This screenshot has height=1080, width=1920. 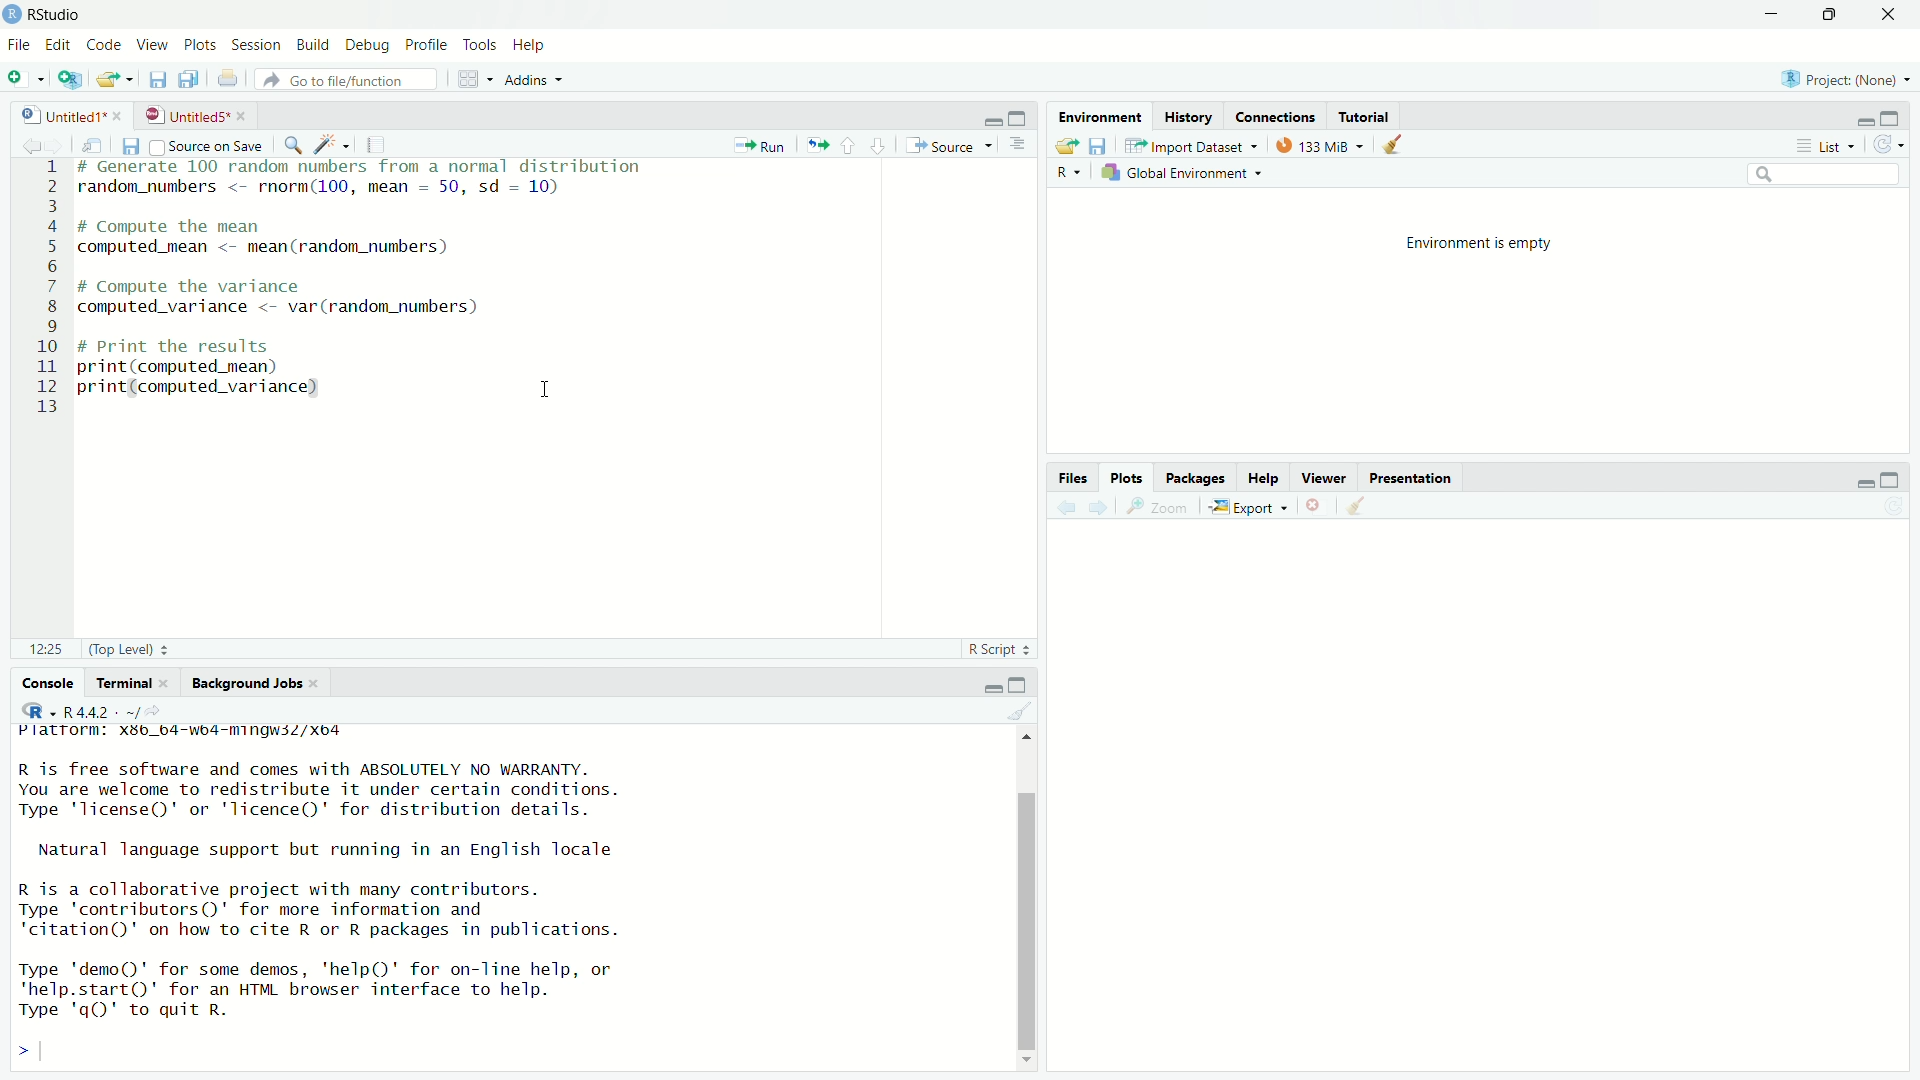 What do you see at coordinates (1359, 506) in the screenshot?
I see `clear all plots` at bounding box center [1359, 506].